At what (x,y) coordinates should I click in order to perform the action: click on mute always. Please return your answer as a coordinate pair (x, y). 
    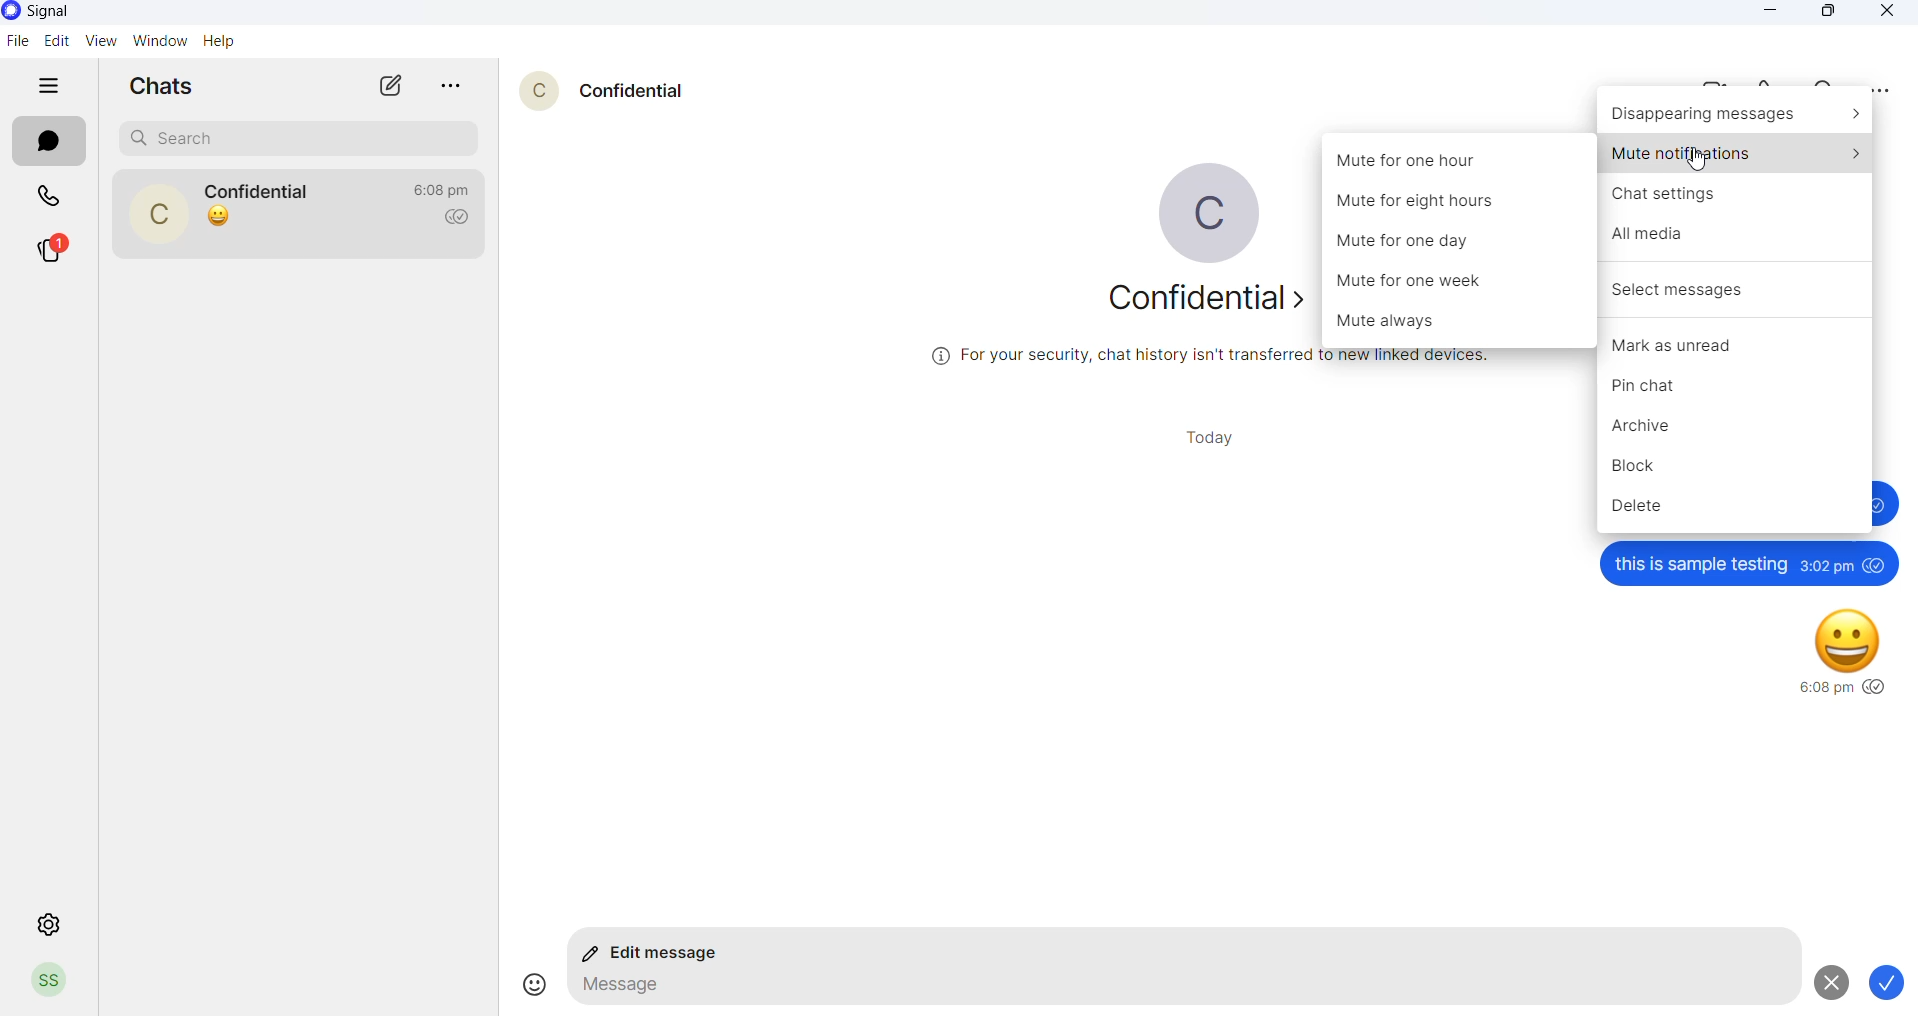
    Looking at the image, I should click on (1460, 321).